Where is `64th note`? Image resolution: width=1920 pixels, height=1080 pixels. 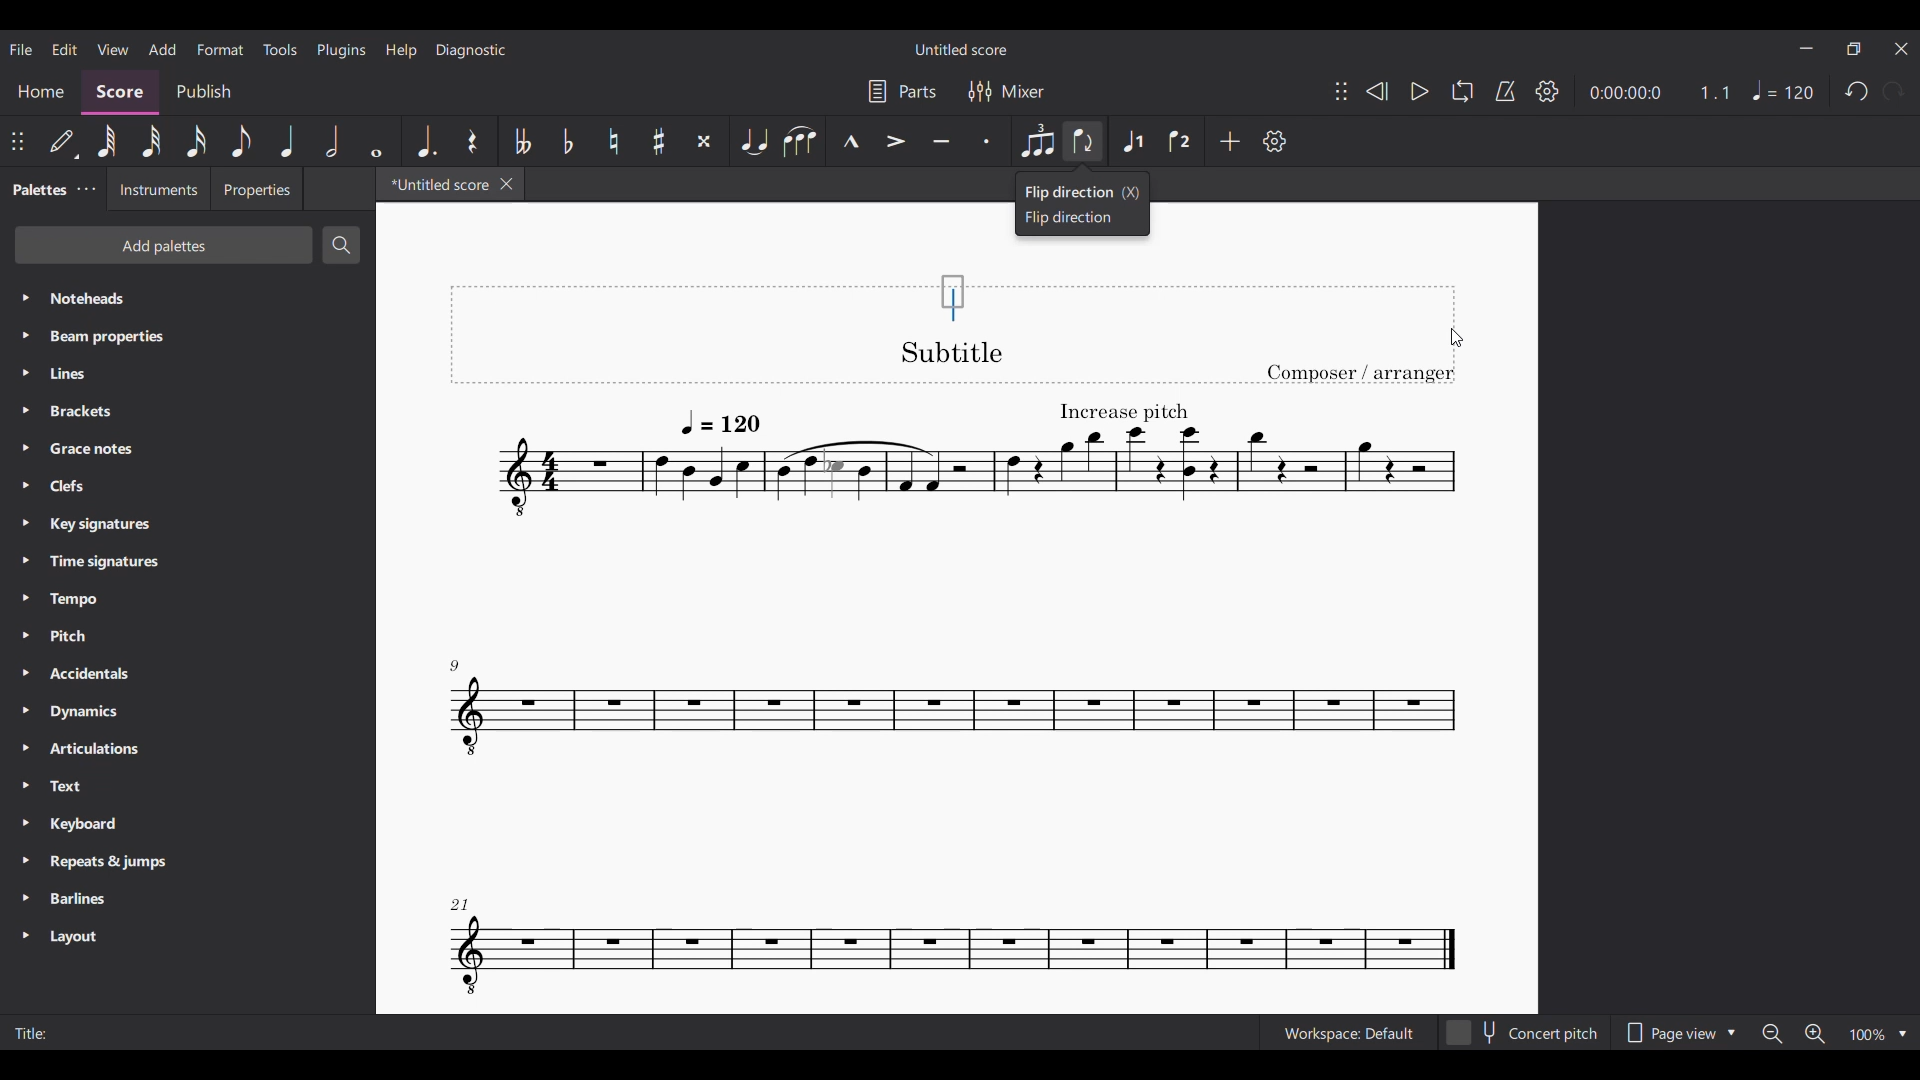 64th note is located at coordinates (107, 141).